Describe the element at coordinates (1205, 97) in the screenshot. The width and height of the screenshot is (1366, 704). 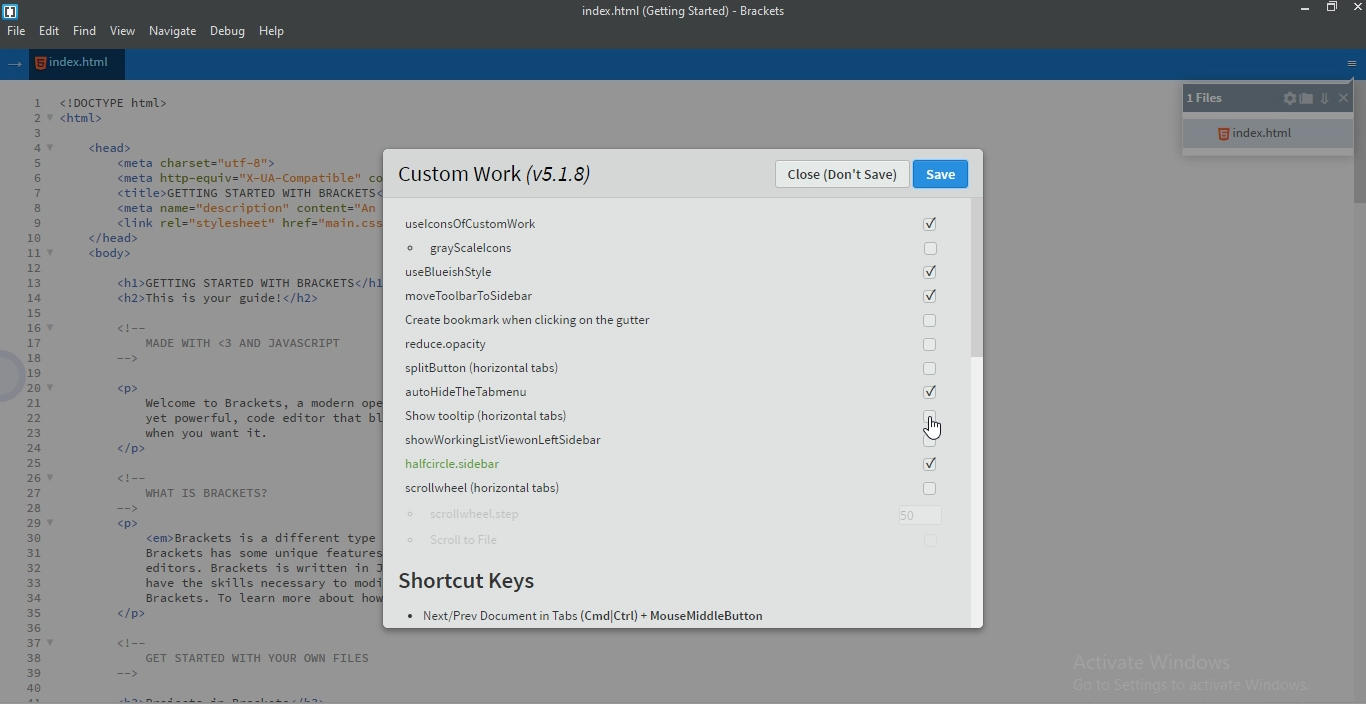
I see `1 files` at that location.